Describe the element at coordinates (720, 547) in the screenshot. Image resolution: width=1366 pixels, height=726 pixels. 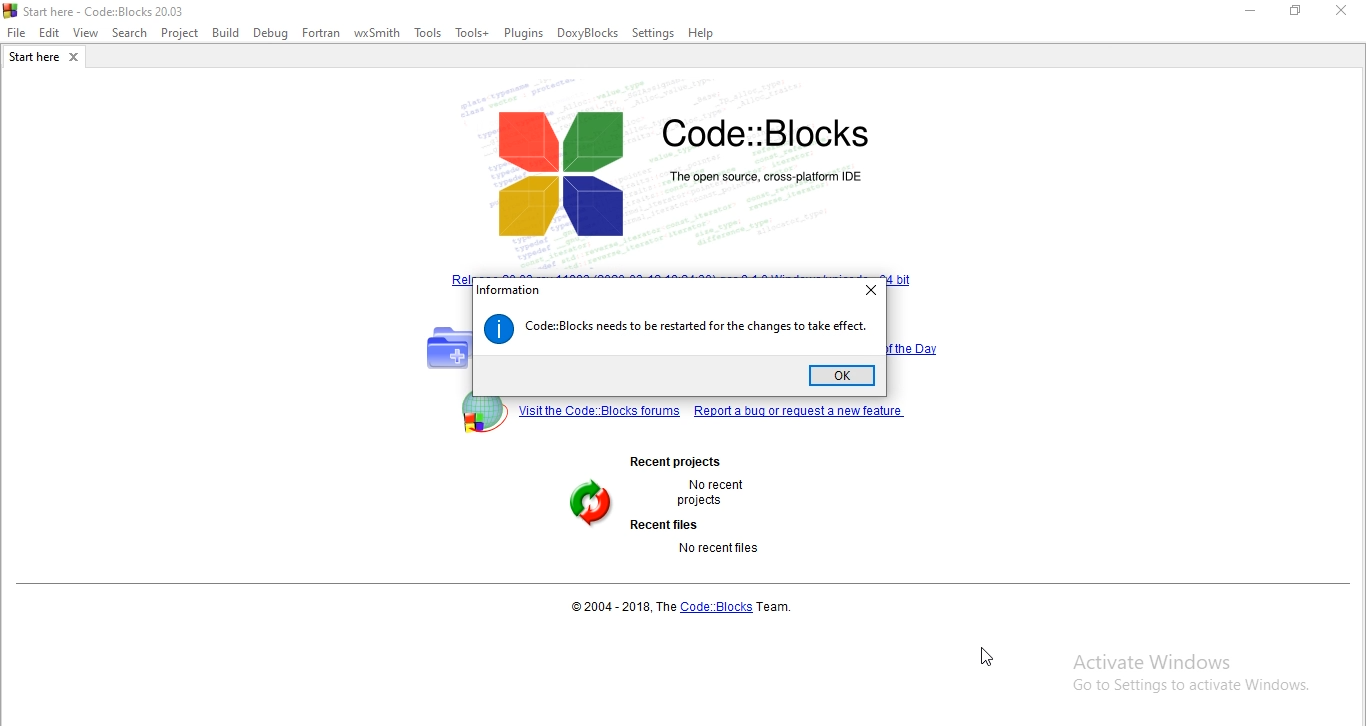
I see `no recent files` at that location.